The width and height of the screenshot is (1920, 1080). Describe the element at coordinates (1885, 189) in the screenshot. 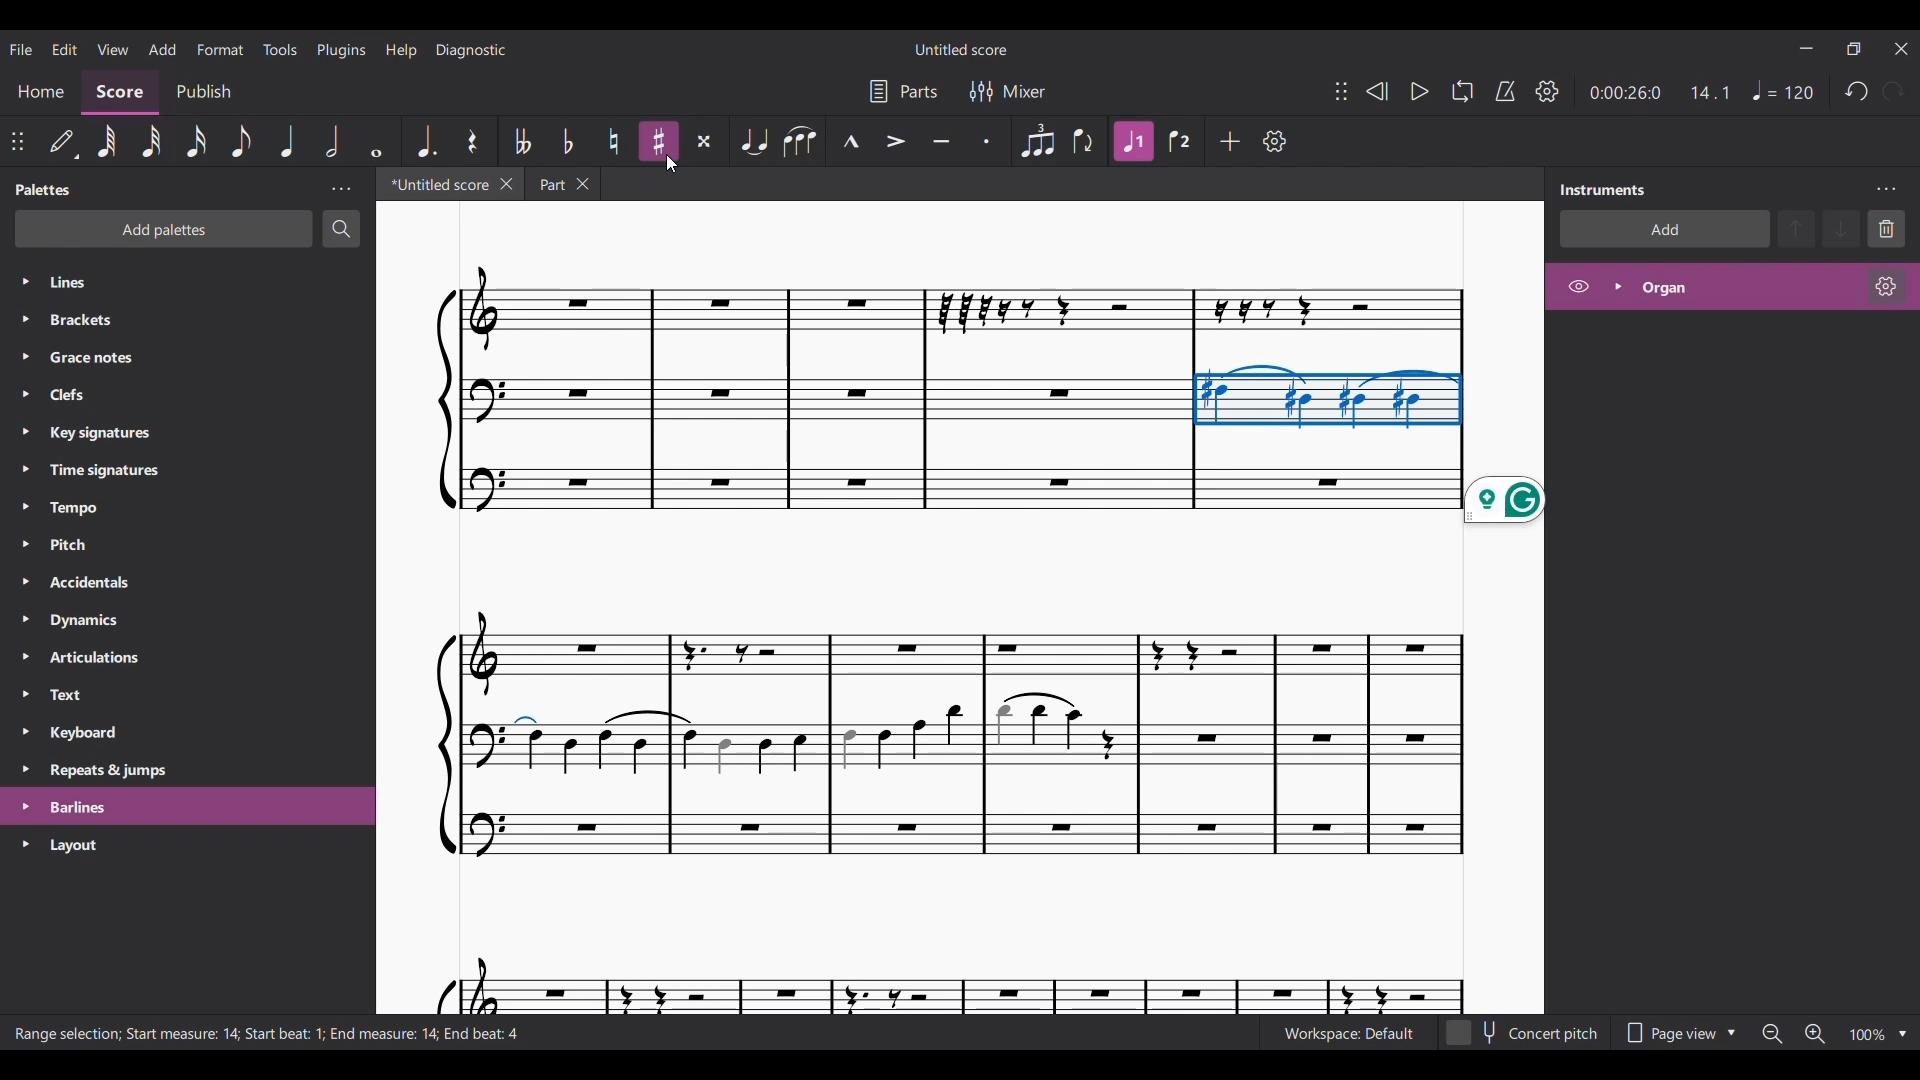

I see `Instruments panel settings` at that location.